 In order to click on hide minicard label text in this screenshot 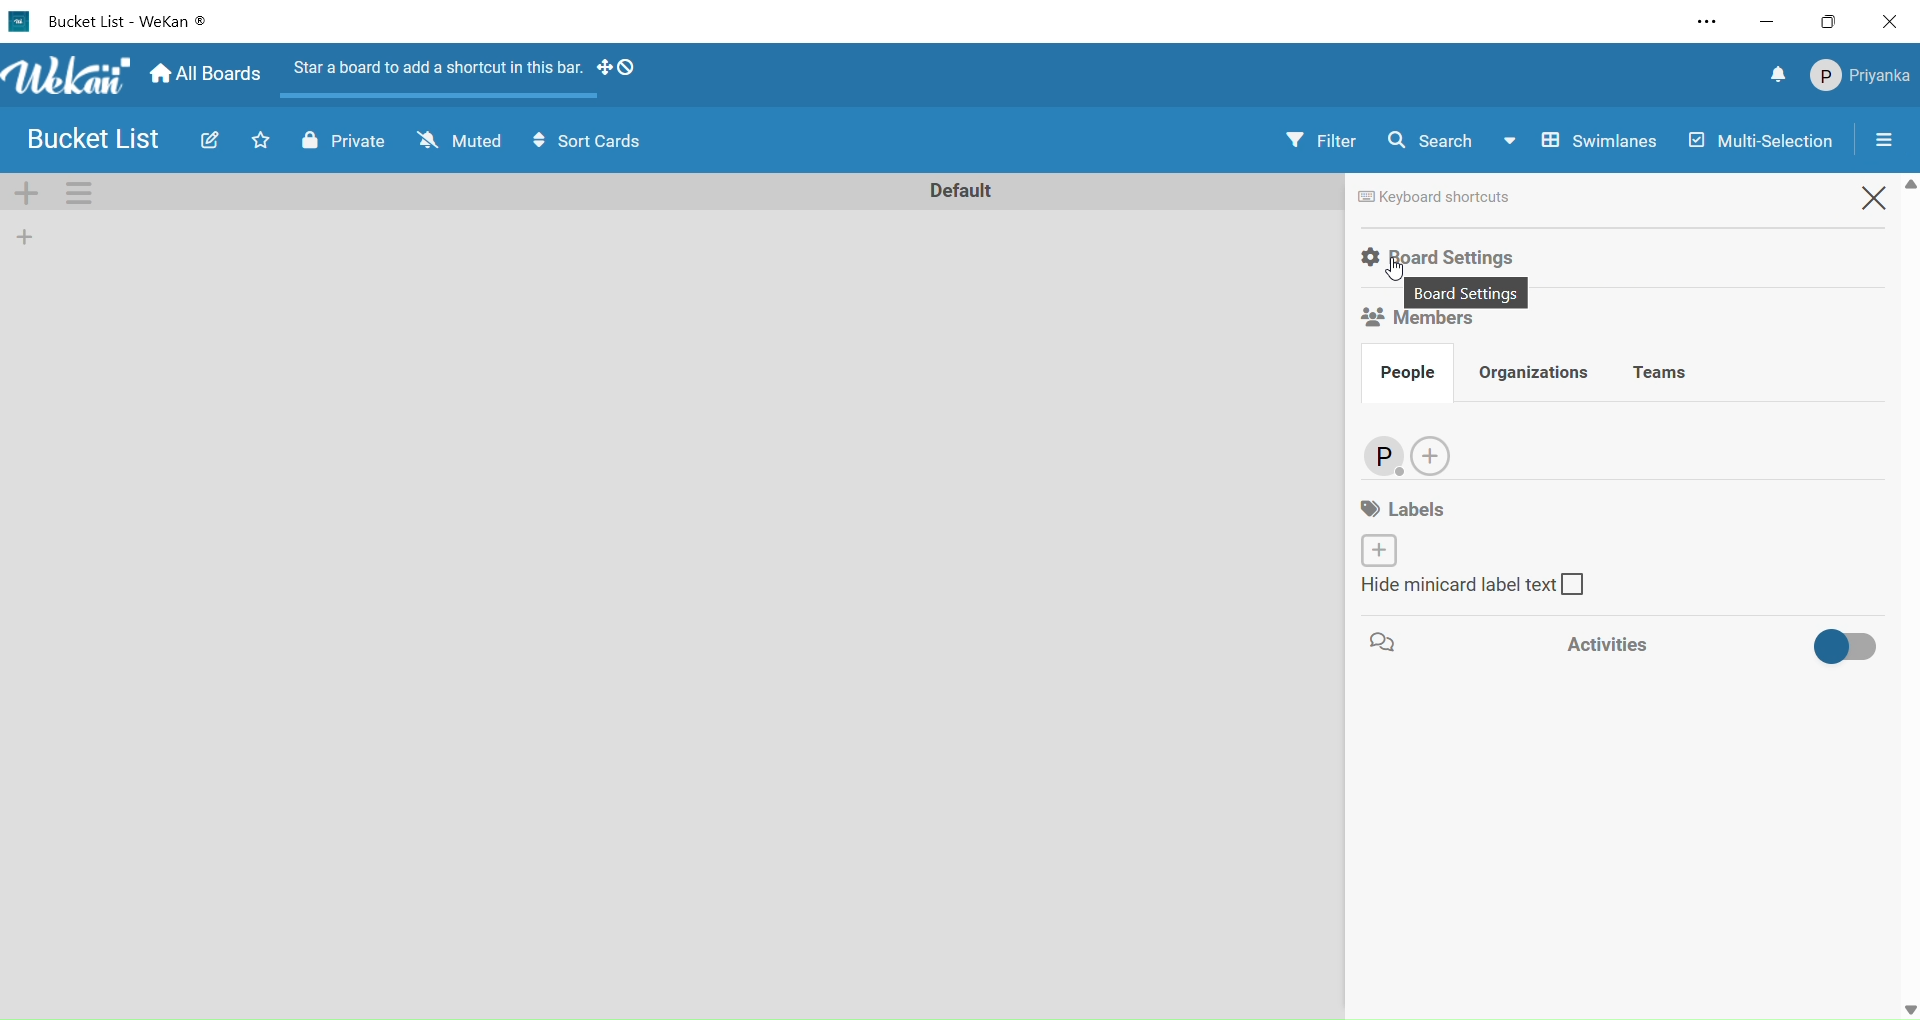, I will do `click(1467, 589)`.